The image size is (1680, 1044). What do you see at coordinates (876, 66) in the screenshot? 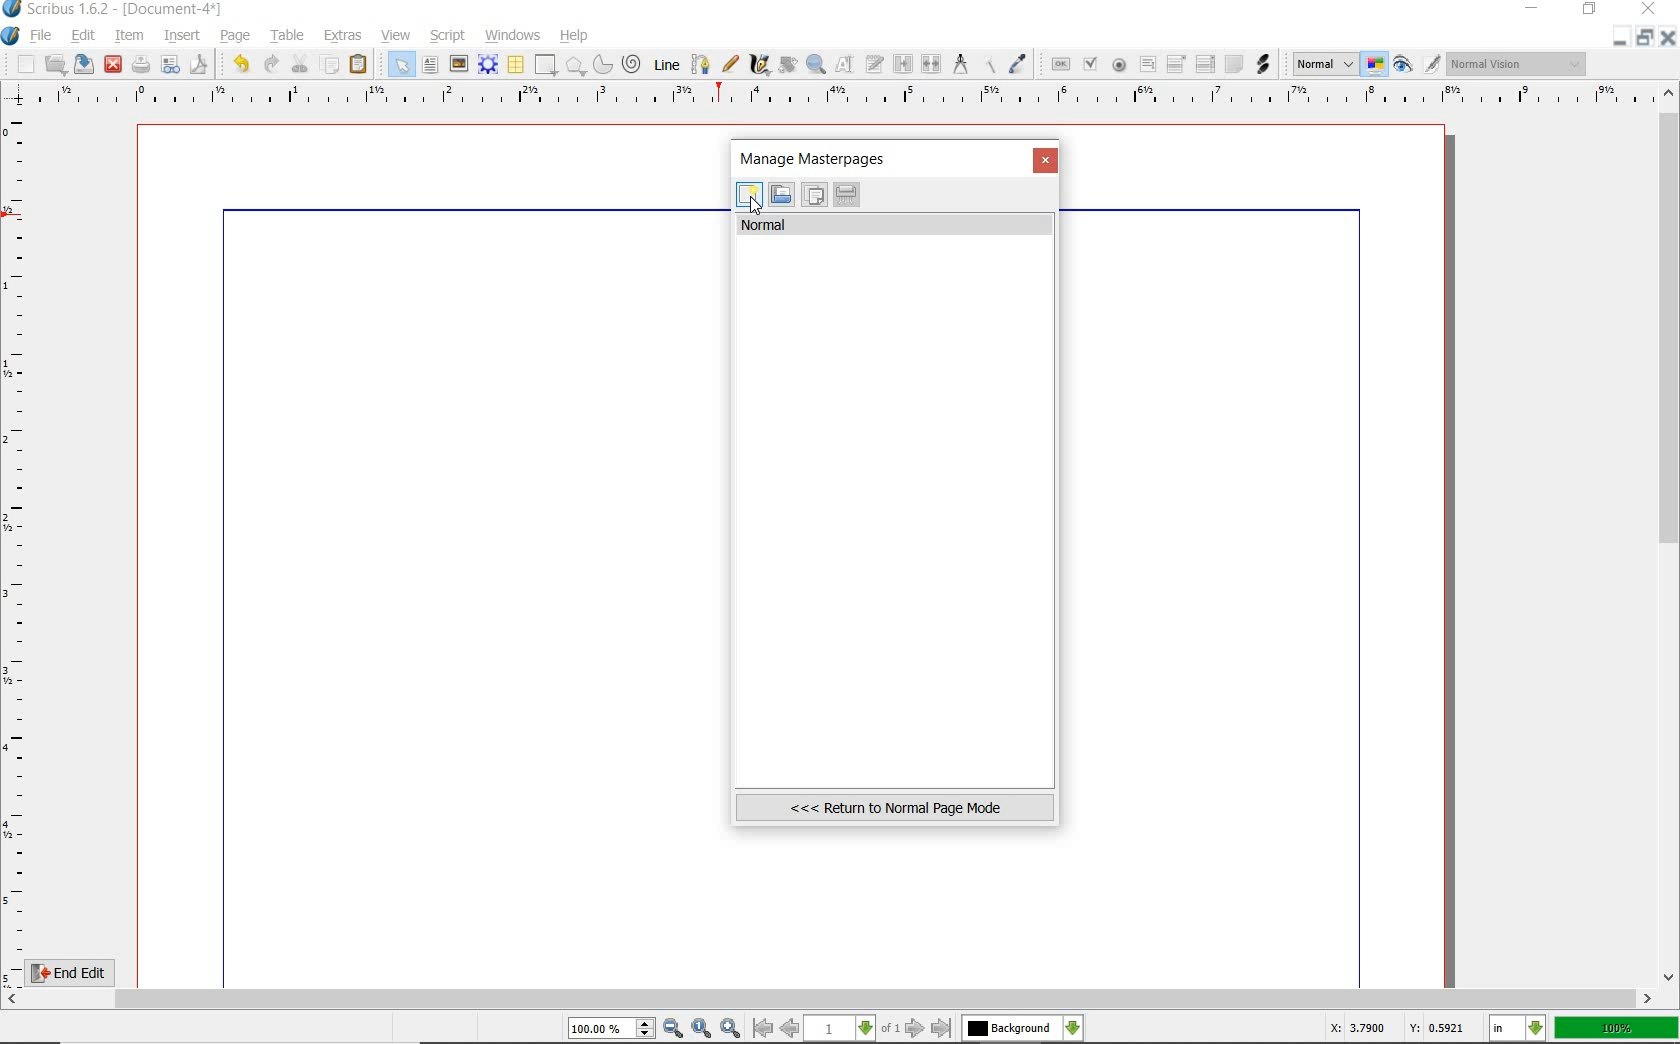
I see `edit text with story editor` at bounding box center [876, 66].